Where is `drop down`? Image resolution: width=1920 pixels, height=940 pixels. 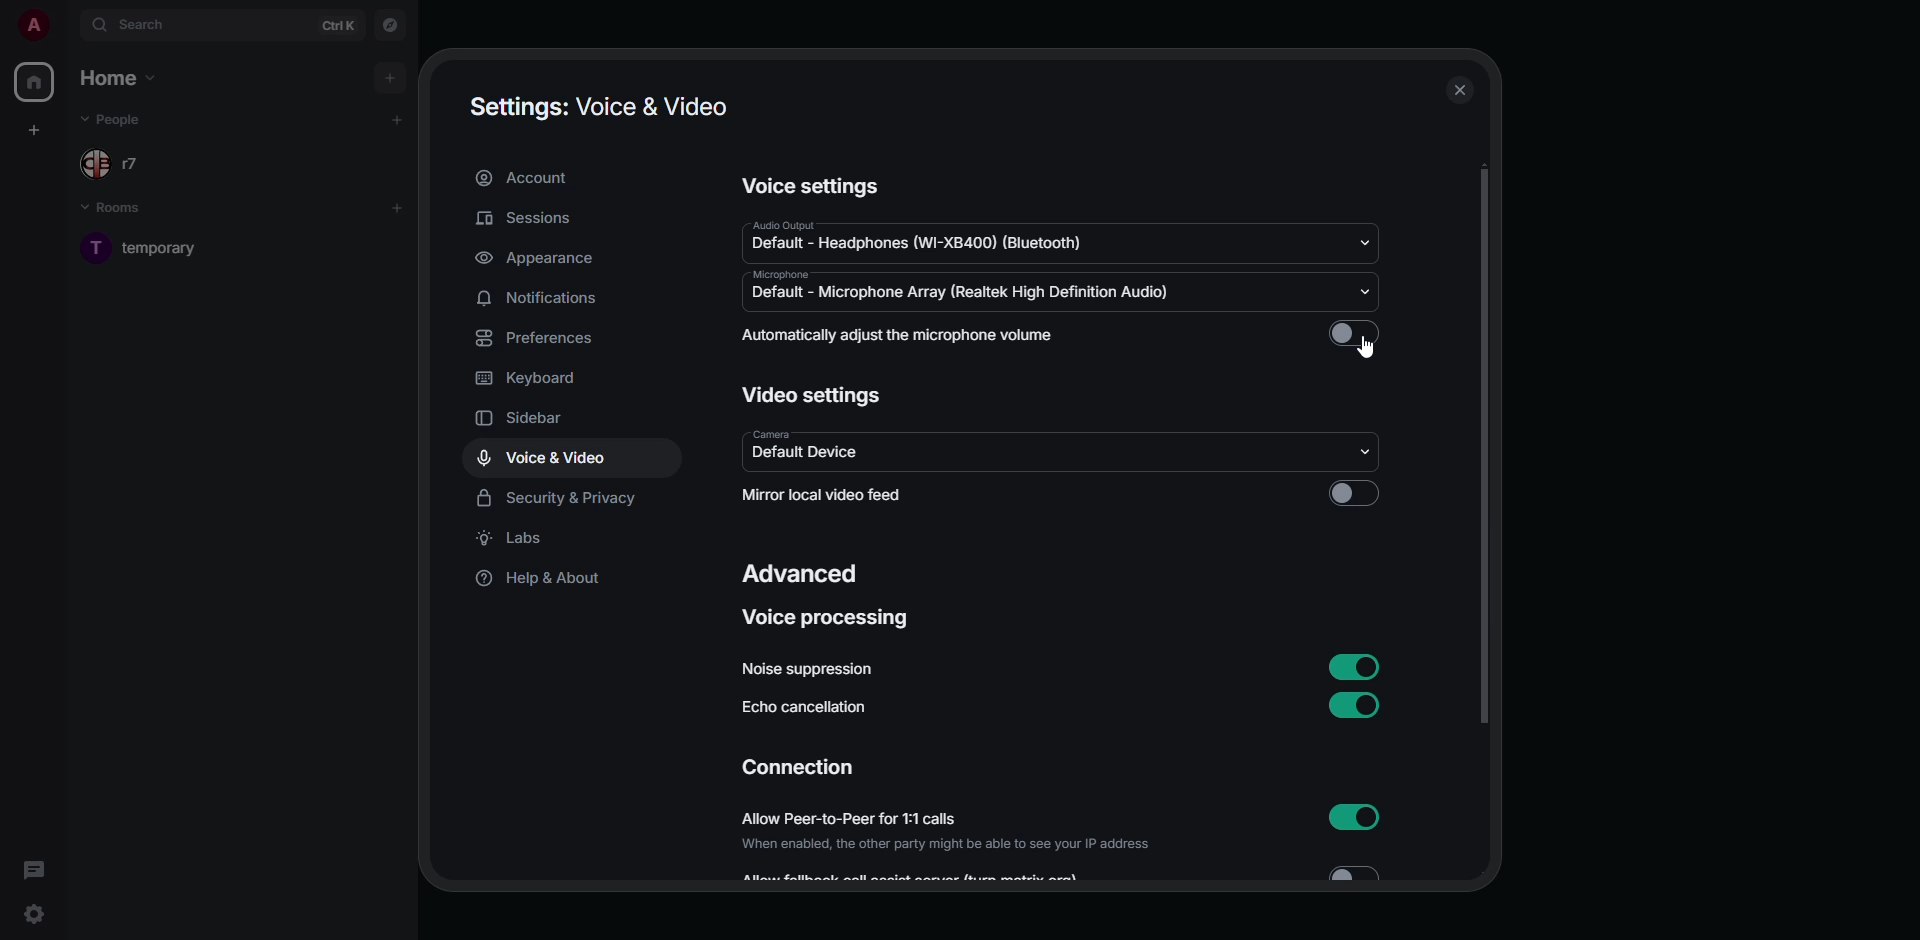
drop down is located at coordinates (1362, 450).